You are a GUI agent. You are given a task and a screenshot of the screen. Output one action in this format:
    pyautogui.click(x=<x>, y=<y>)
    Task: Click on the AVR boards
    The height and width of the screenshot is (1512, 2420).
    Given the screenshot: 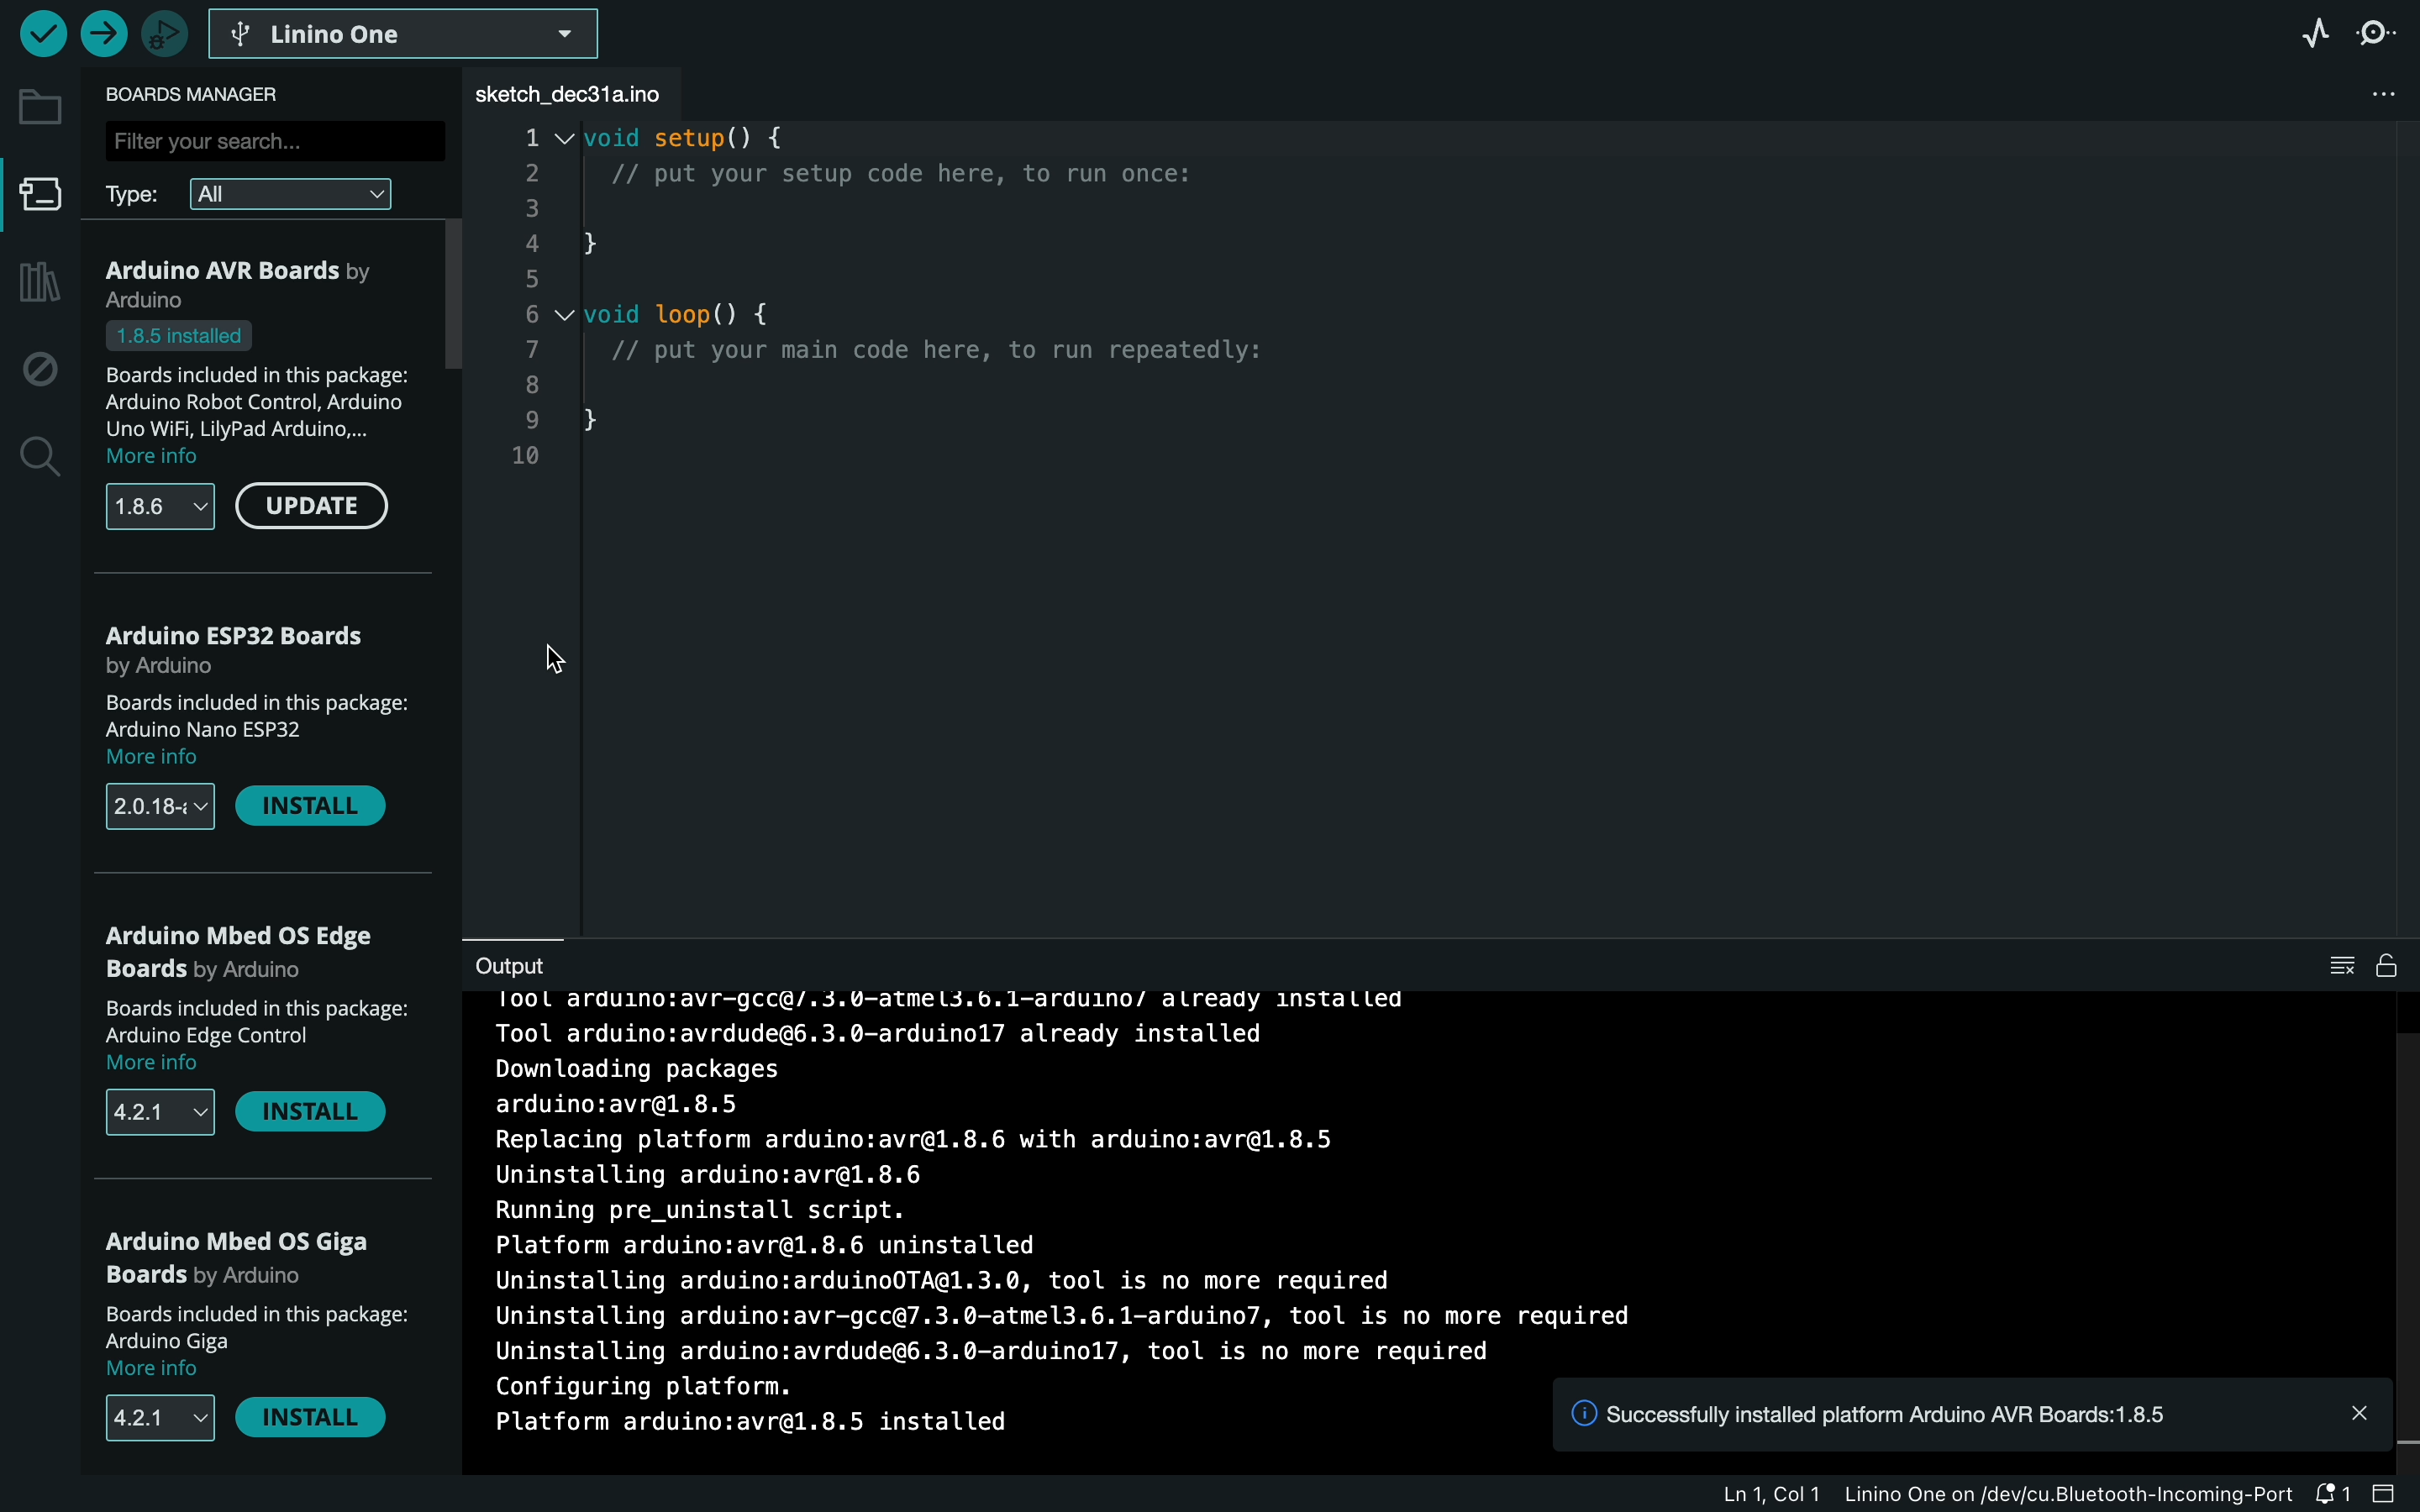 What is the action you would take?
    pyautogui.click(x=268, y=283)
    